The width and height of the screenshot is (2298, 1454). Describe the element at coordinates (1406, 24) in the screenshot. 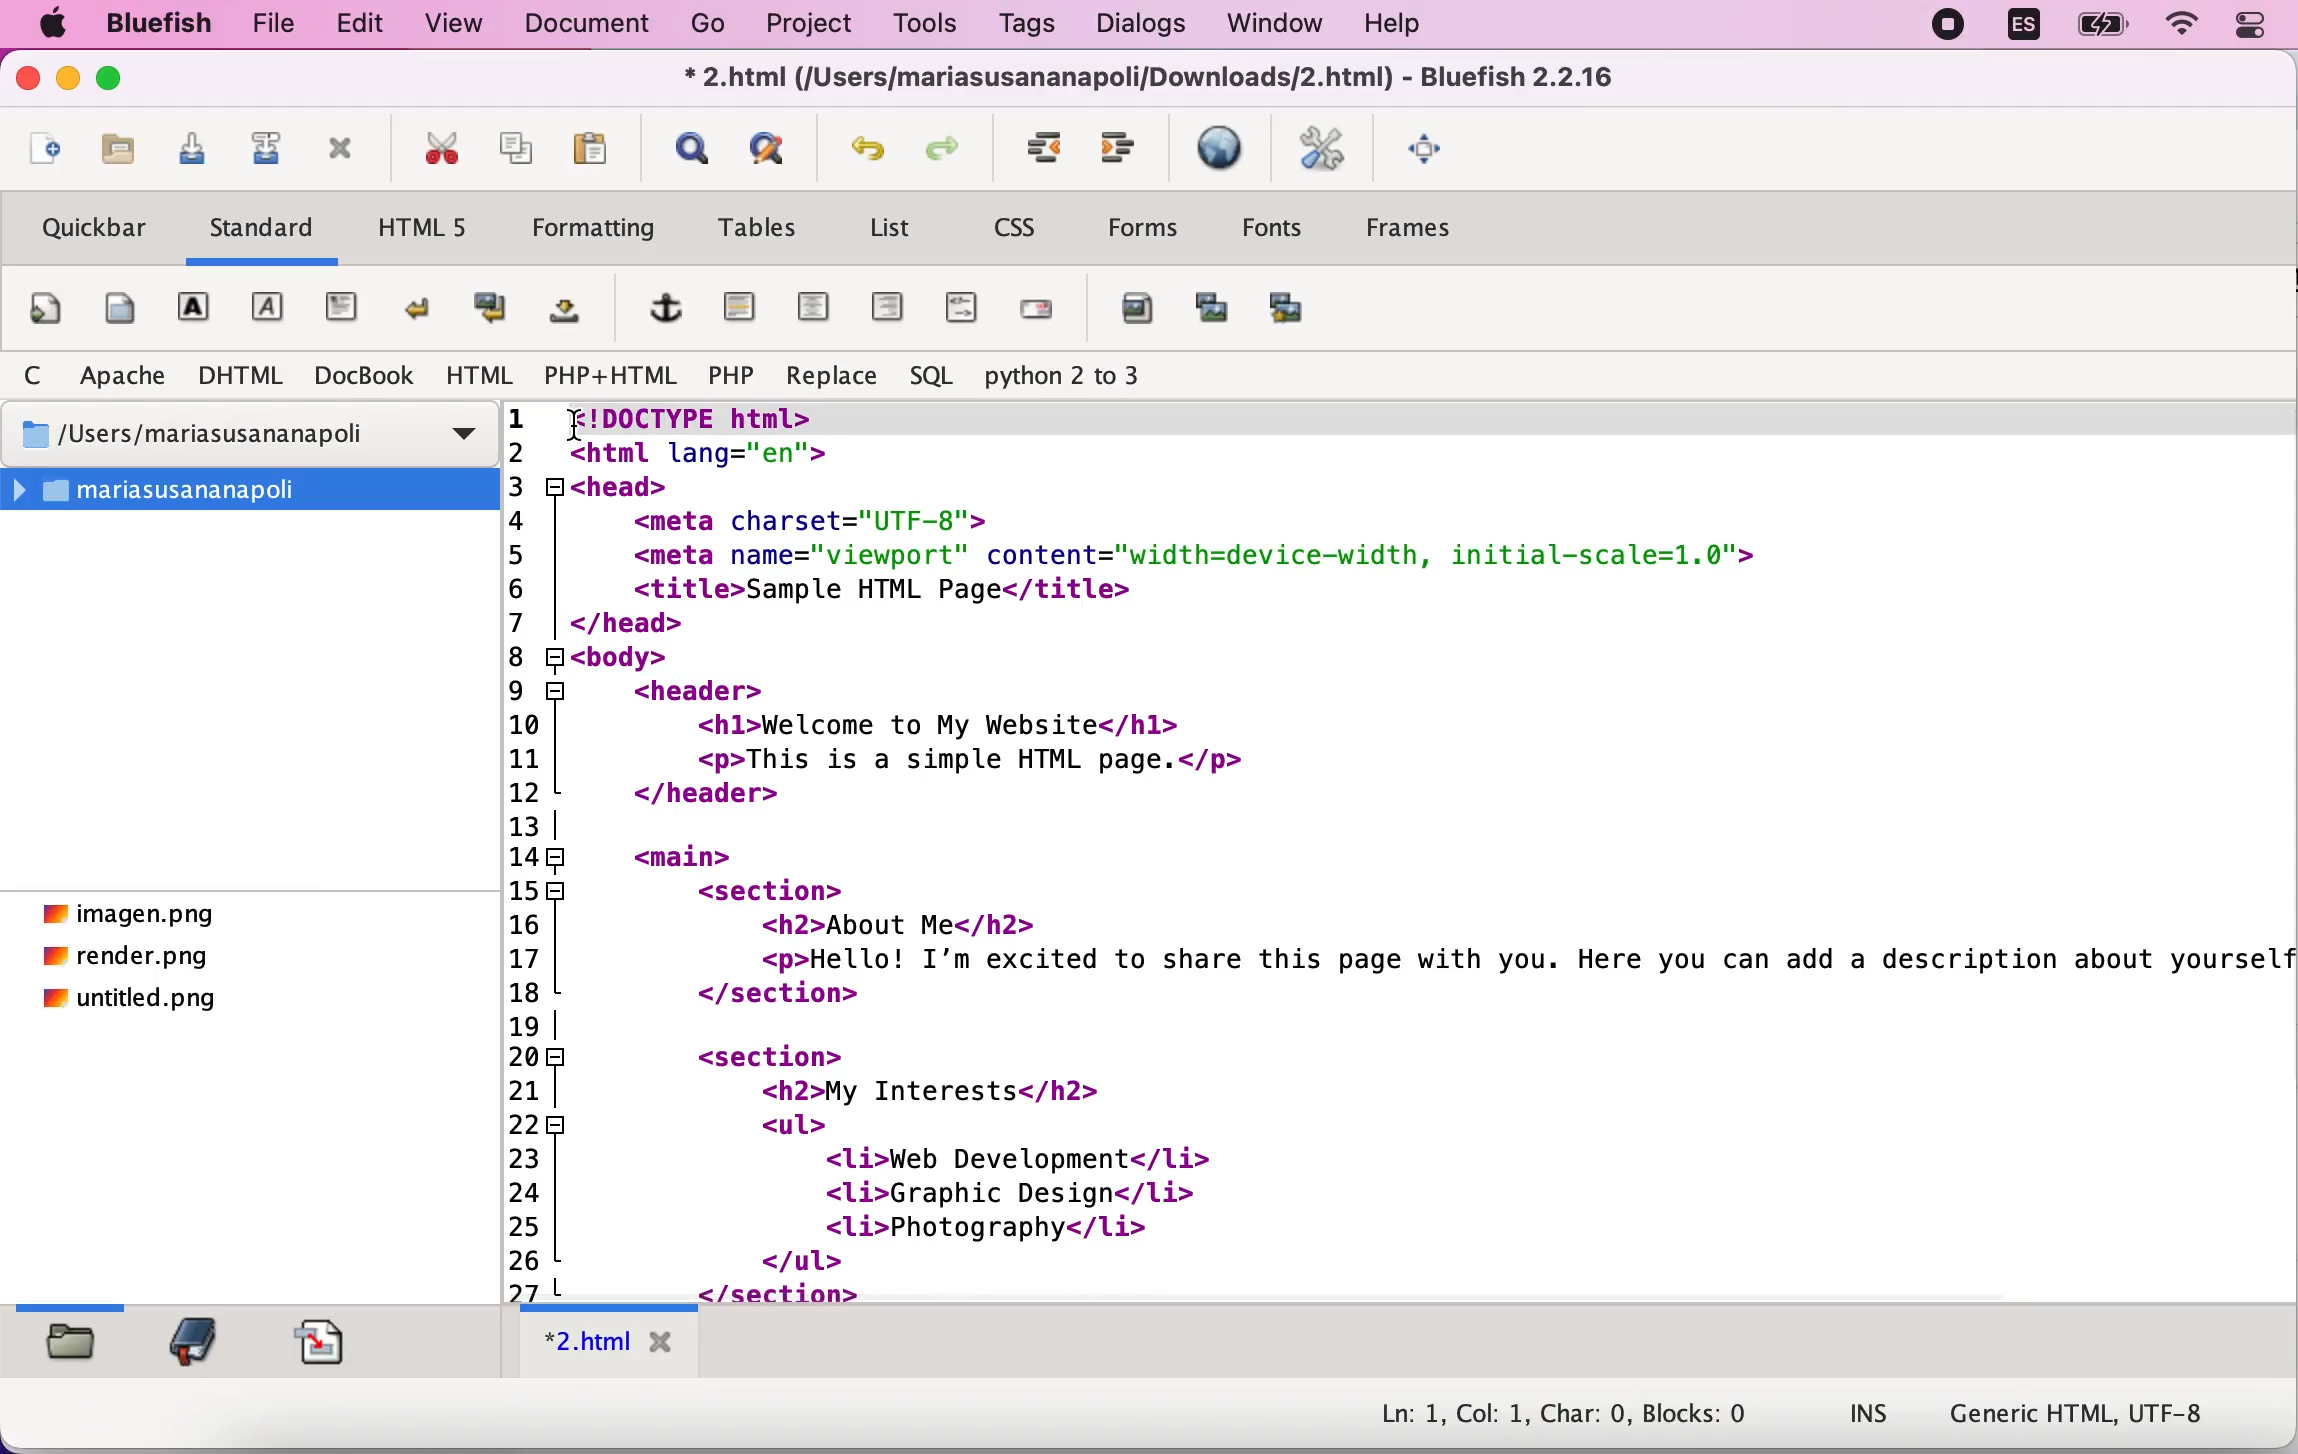

I see `help` at that location.